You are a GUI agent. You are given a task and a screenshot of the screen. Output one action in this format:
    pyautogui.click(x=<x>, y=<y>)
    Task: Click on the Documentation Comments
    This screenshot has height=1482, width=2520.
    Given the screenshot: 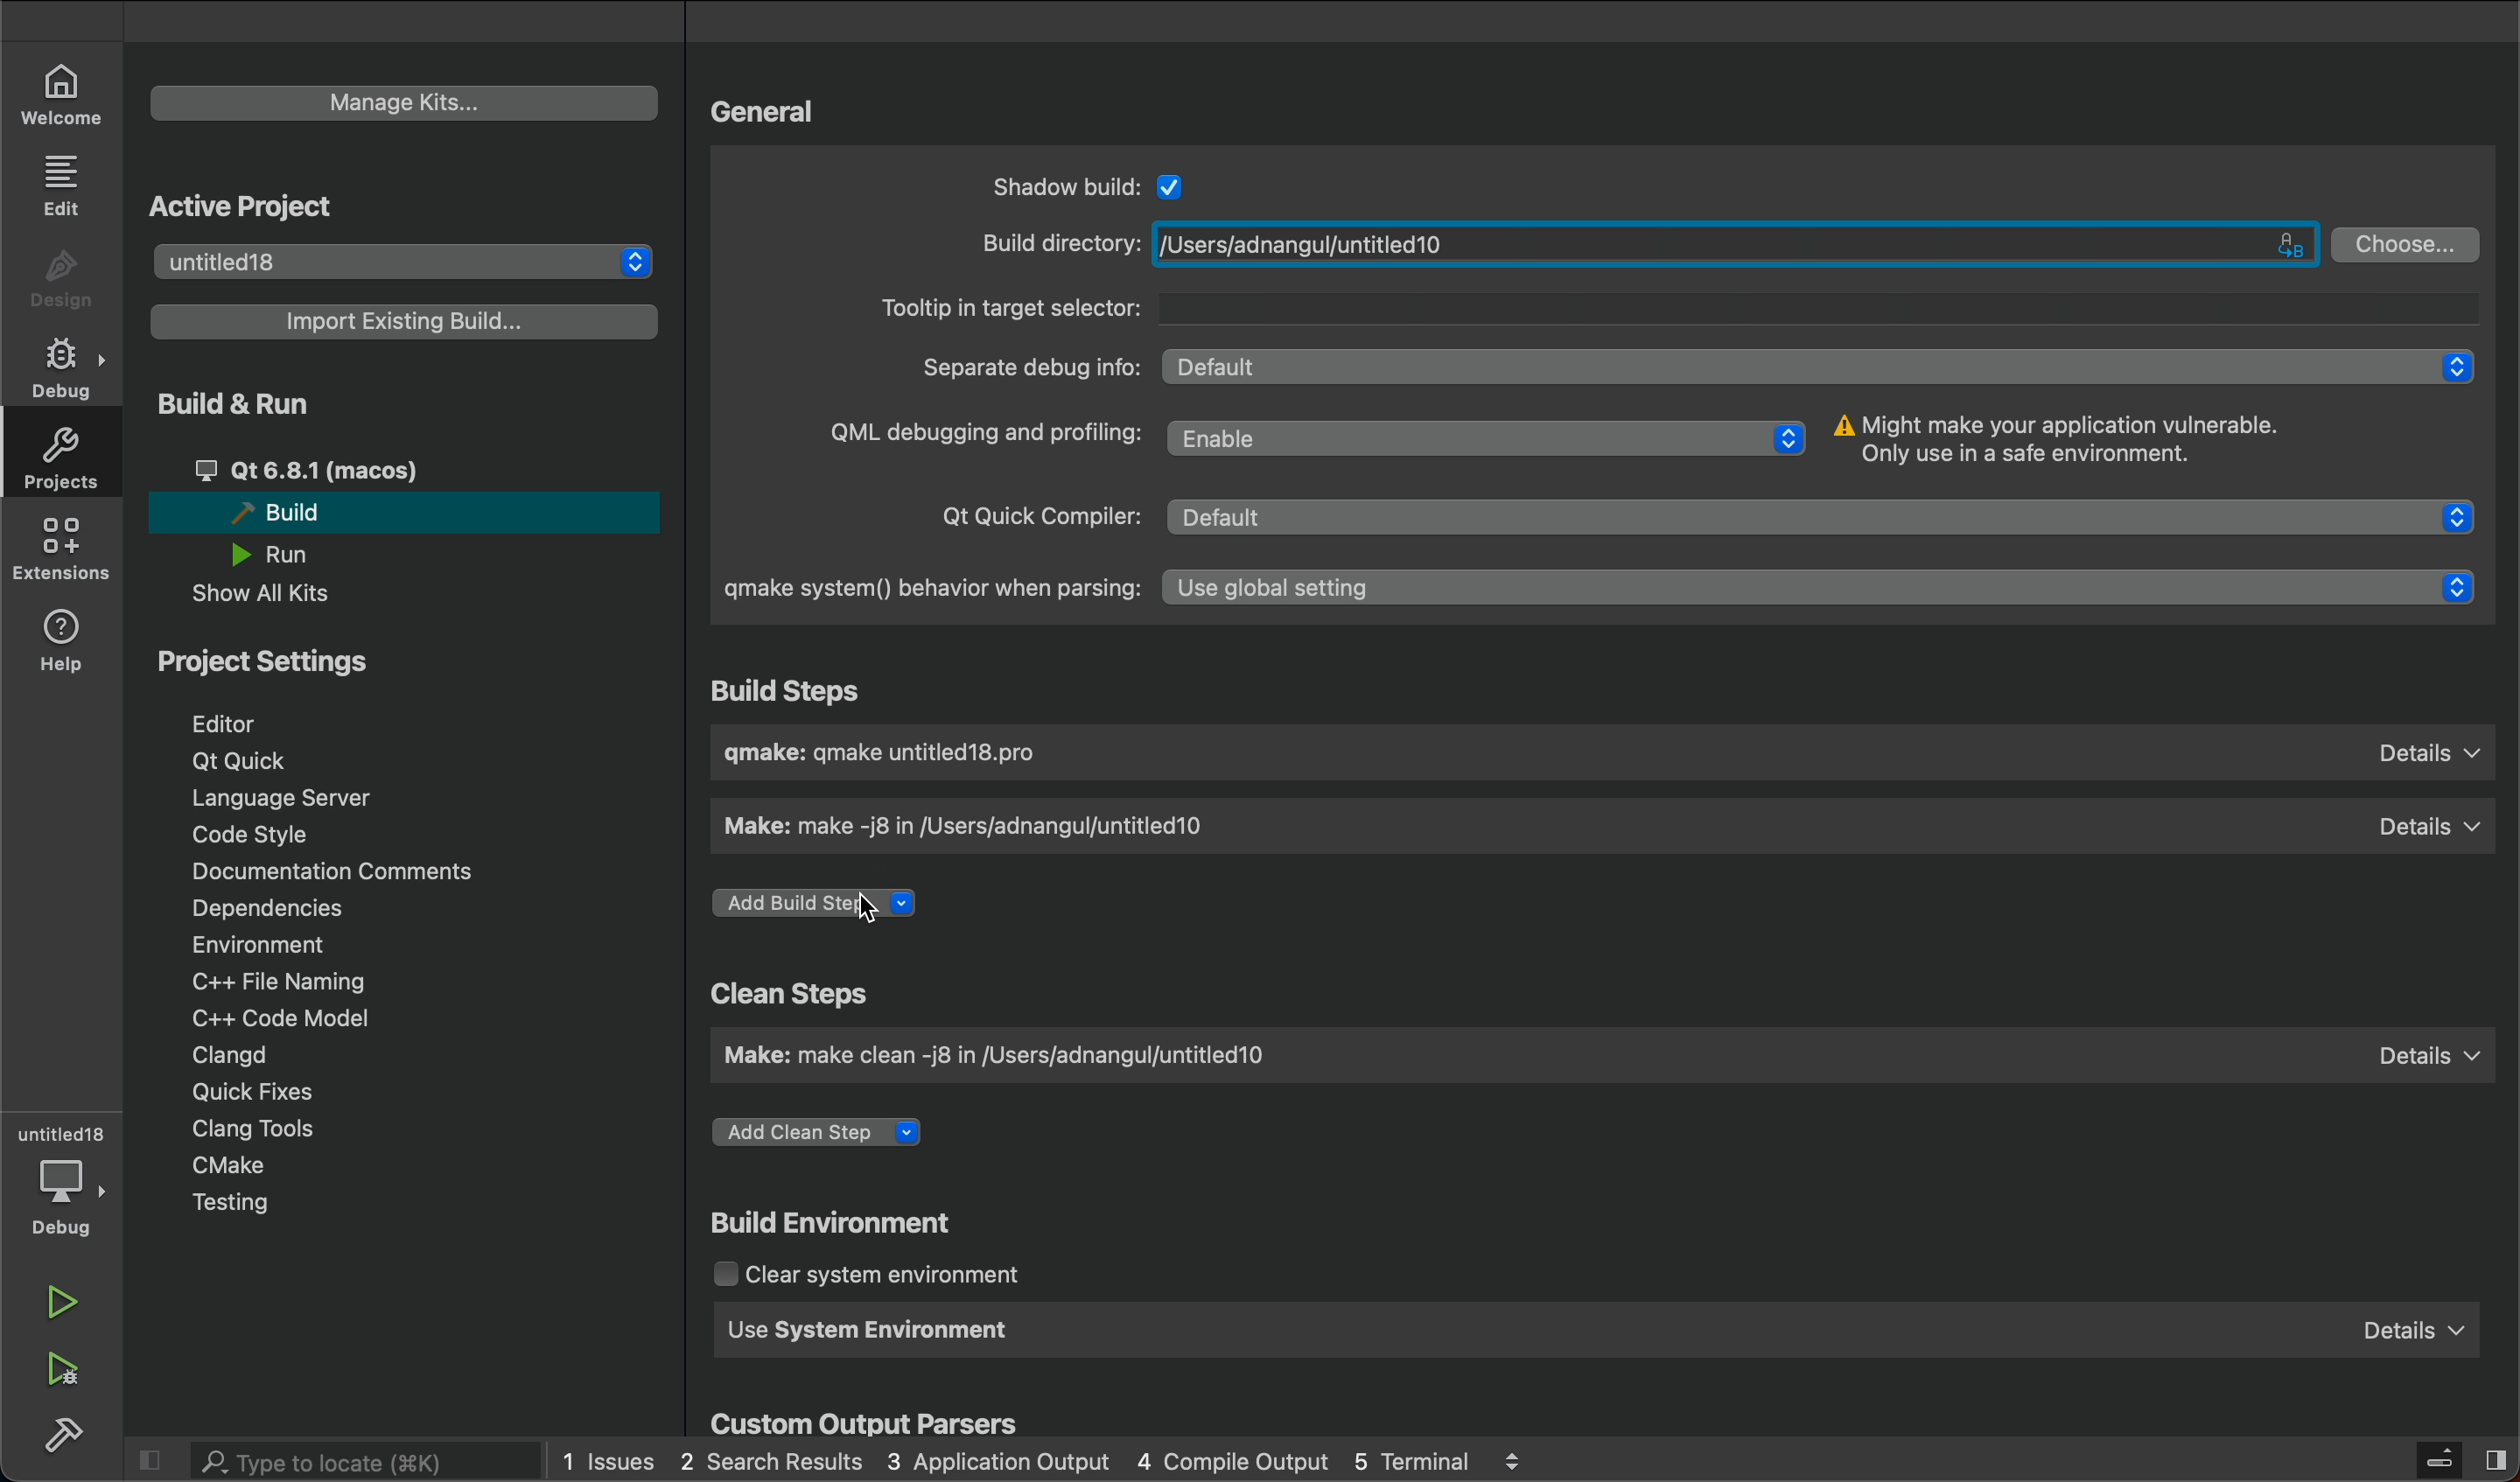 What is the action you would take?
    pyautogui.click(x=333, y=870)
    